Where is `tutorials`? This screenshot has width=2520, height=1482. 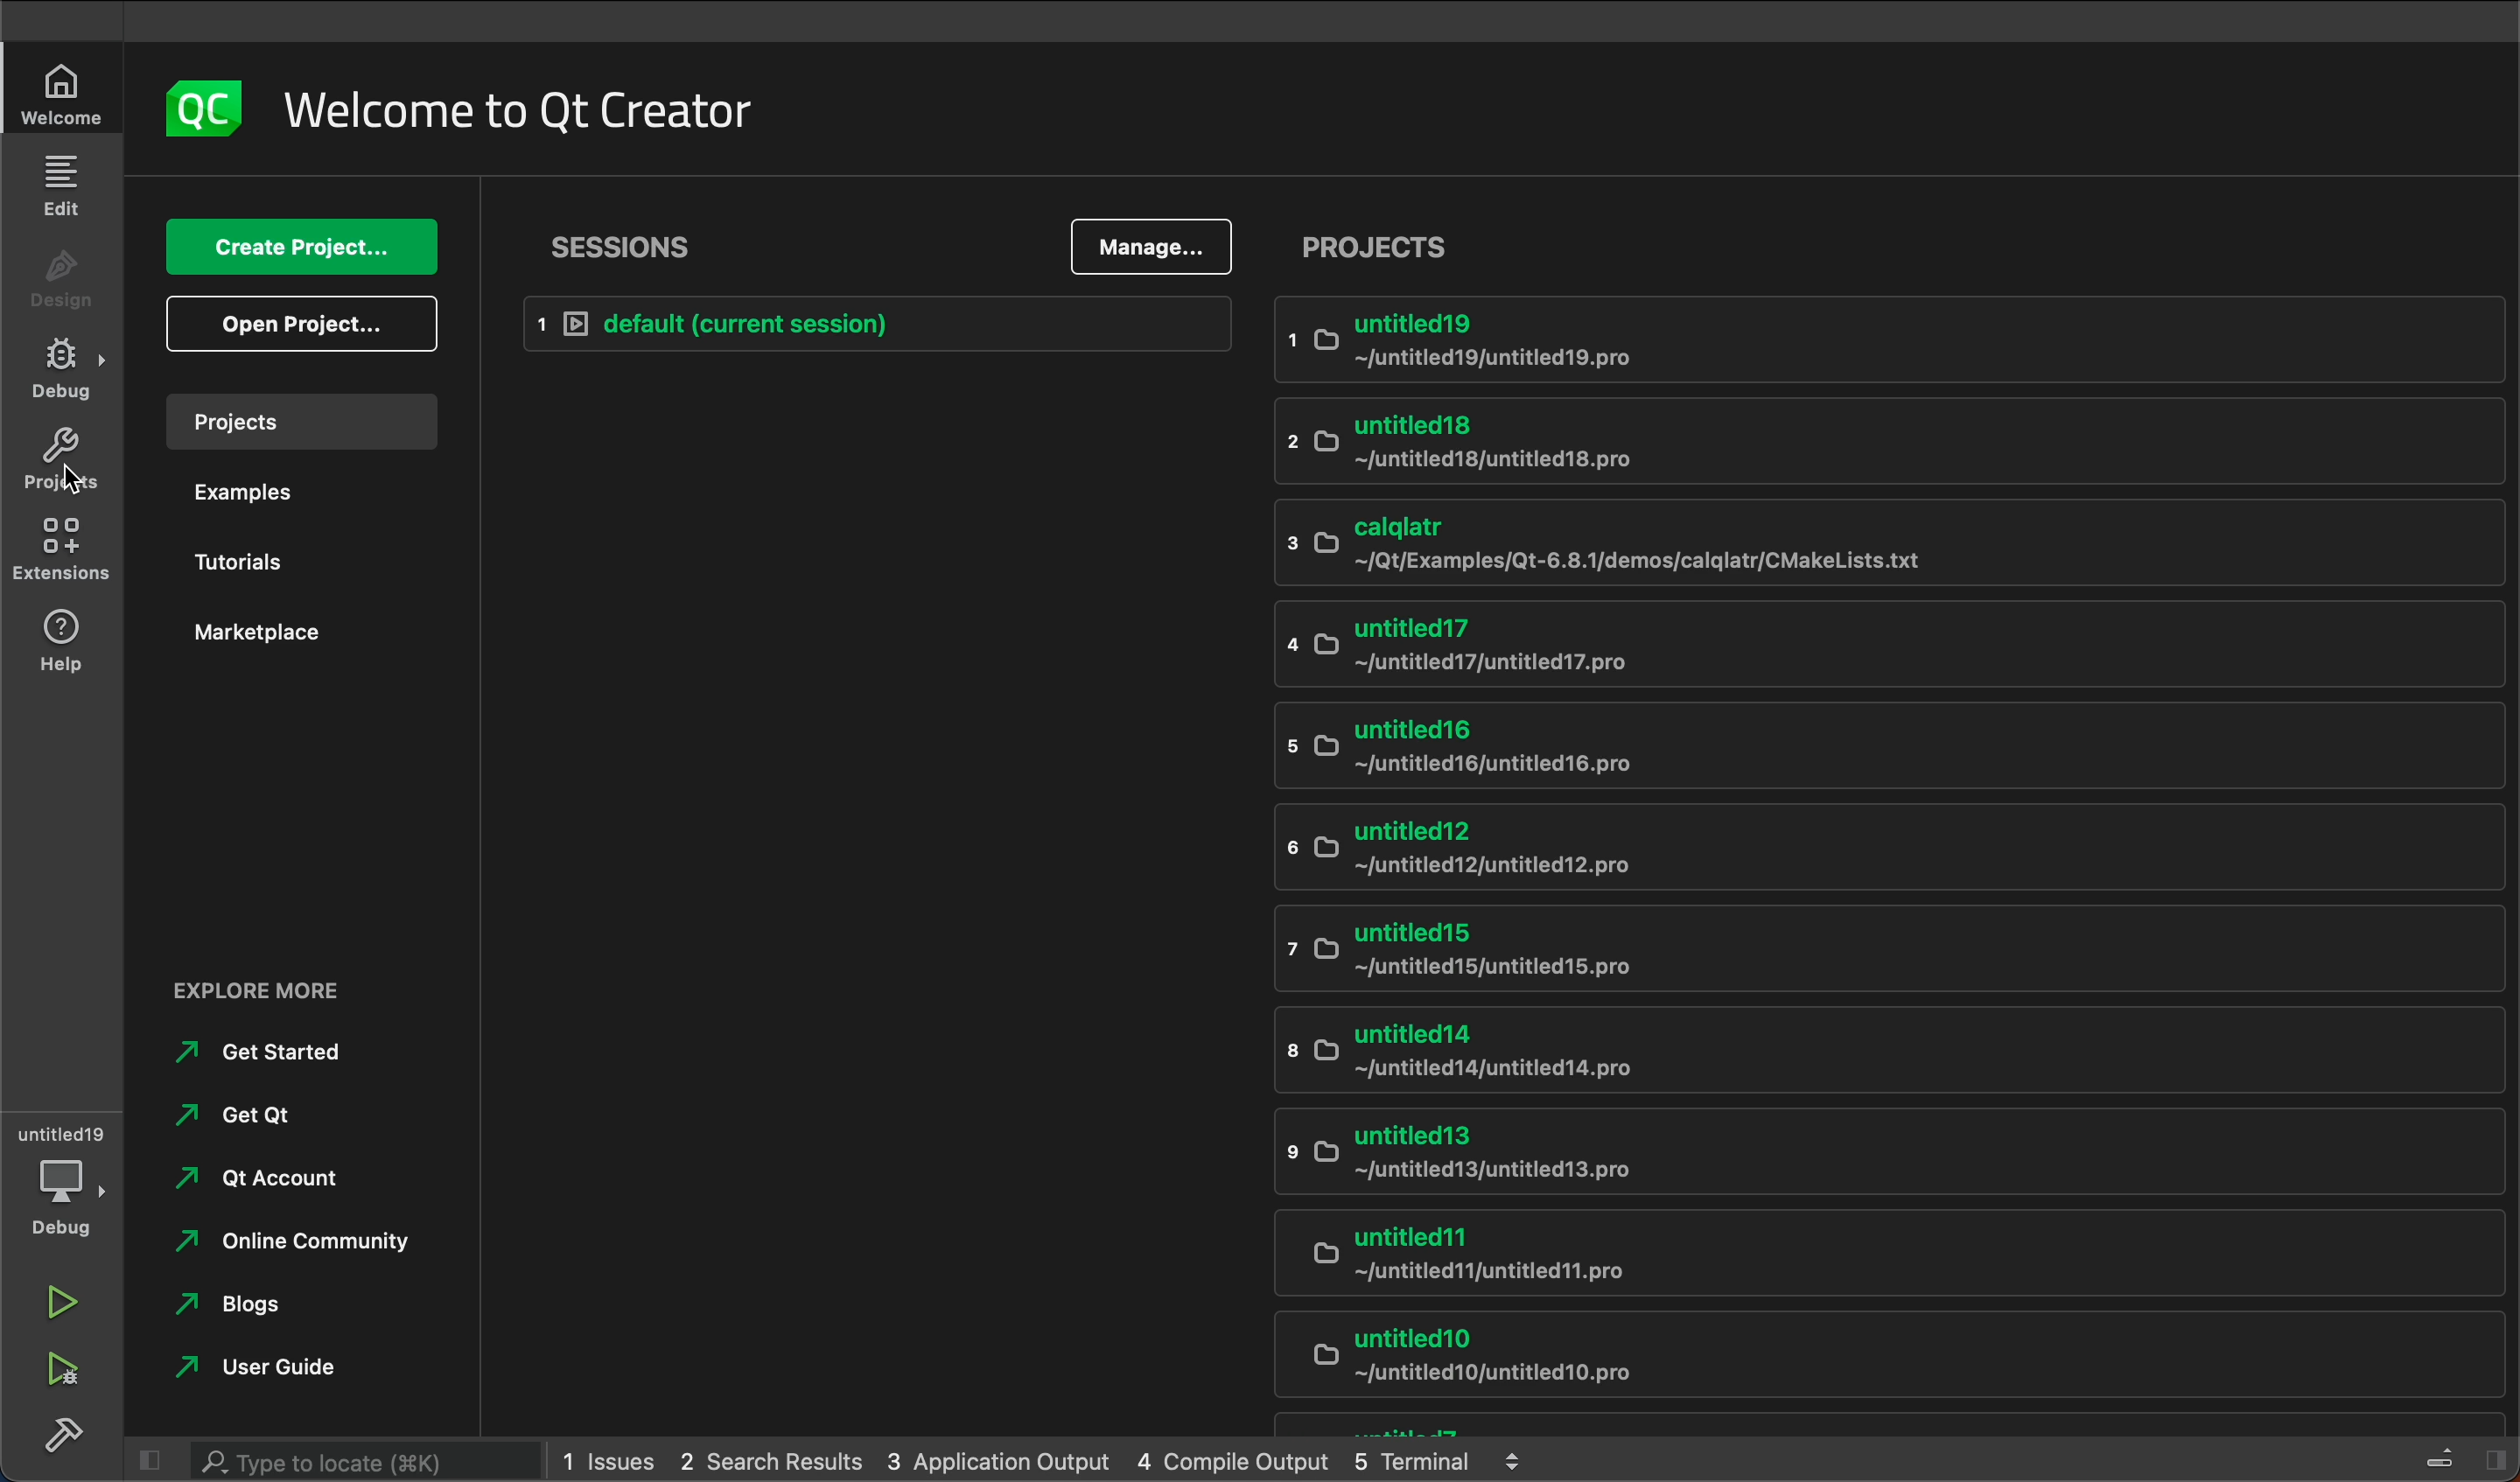
tutorials is located at coordinates (248, 565).